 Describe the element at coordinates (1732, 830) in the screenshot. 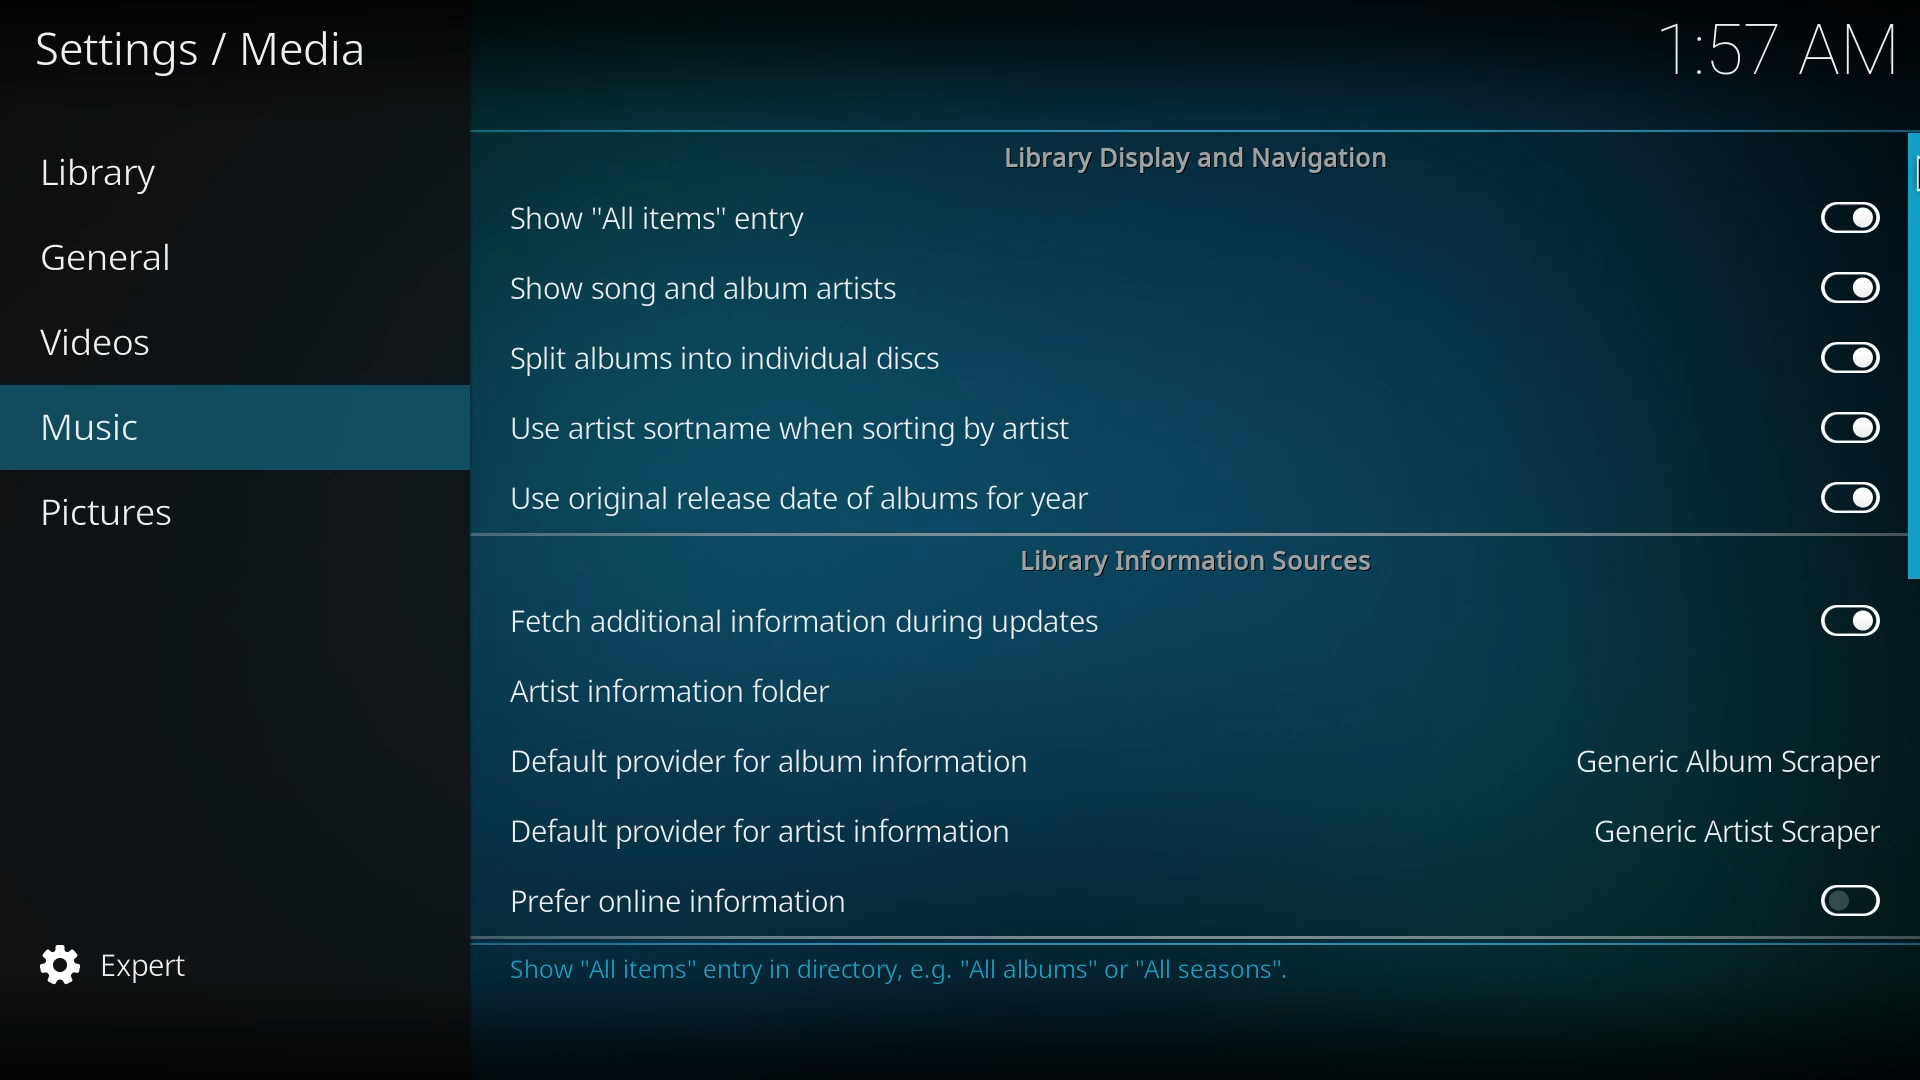

I see `generic` at that location.